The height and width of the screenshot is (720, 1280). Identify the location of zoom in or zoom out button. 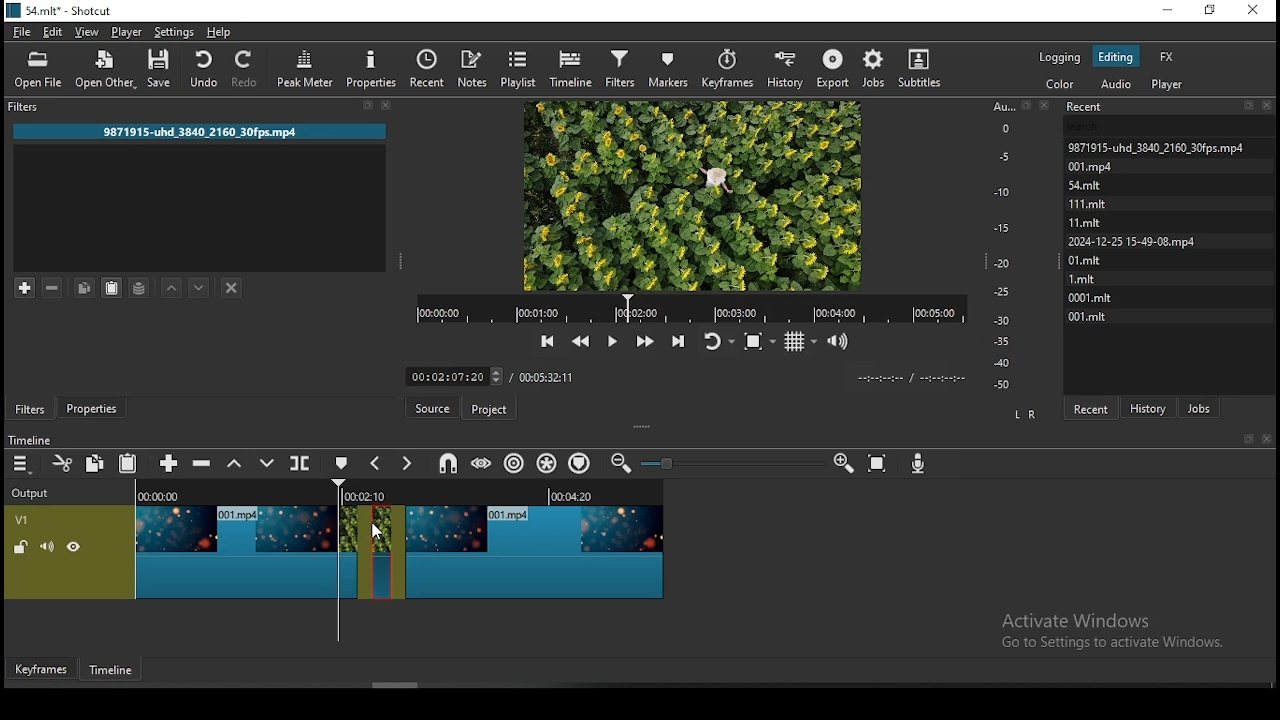
(730, 463).